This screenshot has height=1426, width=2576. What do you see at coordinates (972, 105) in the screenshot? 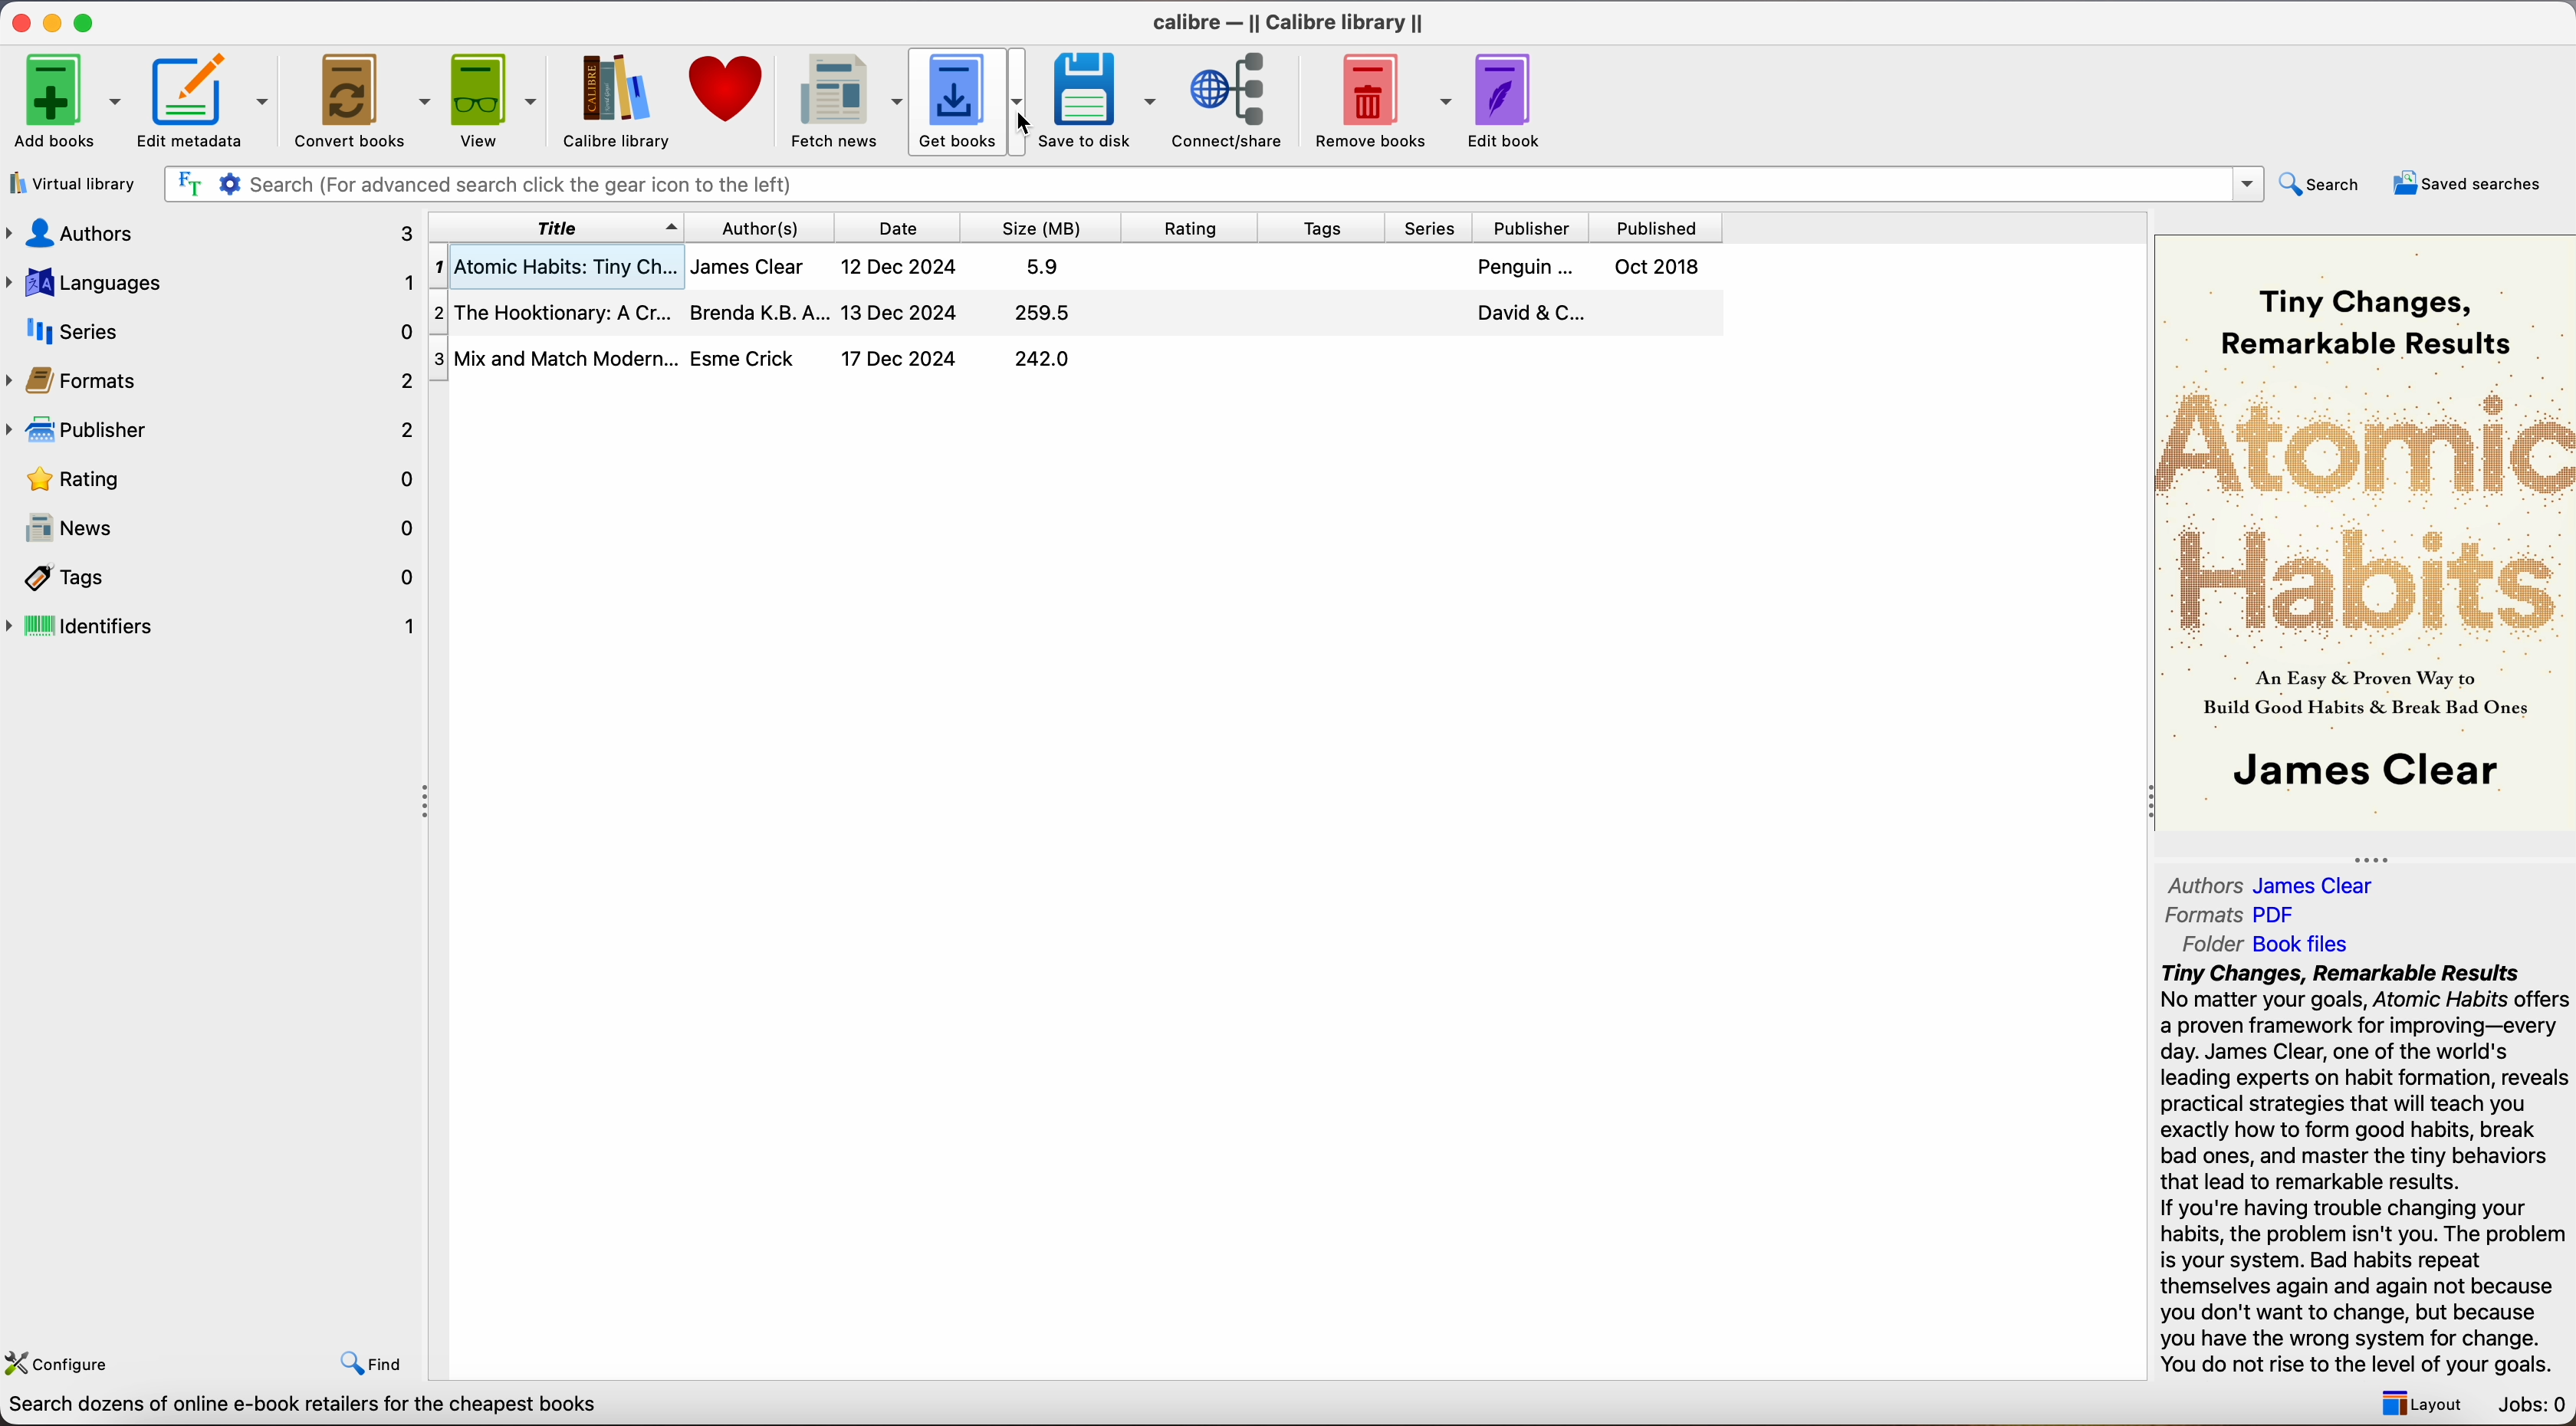
I see `click on get books` at bounding box center [972, 105].